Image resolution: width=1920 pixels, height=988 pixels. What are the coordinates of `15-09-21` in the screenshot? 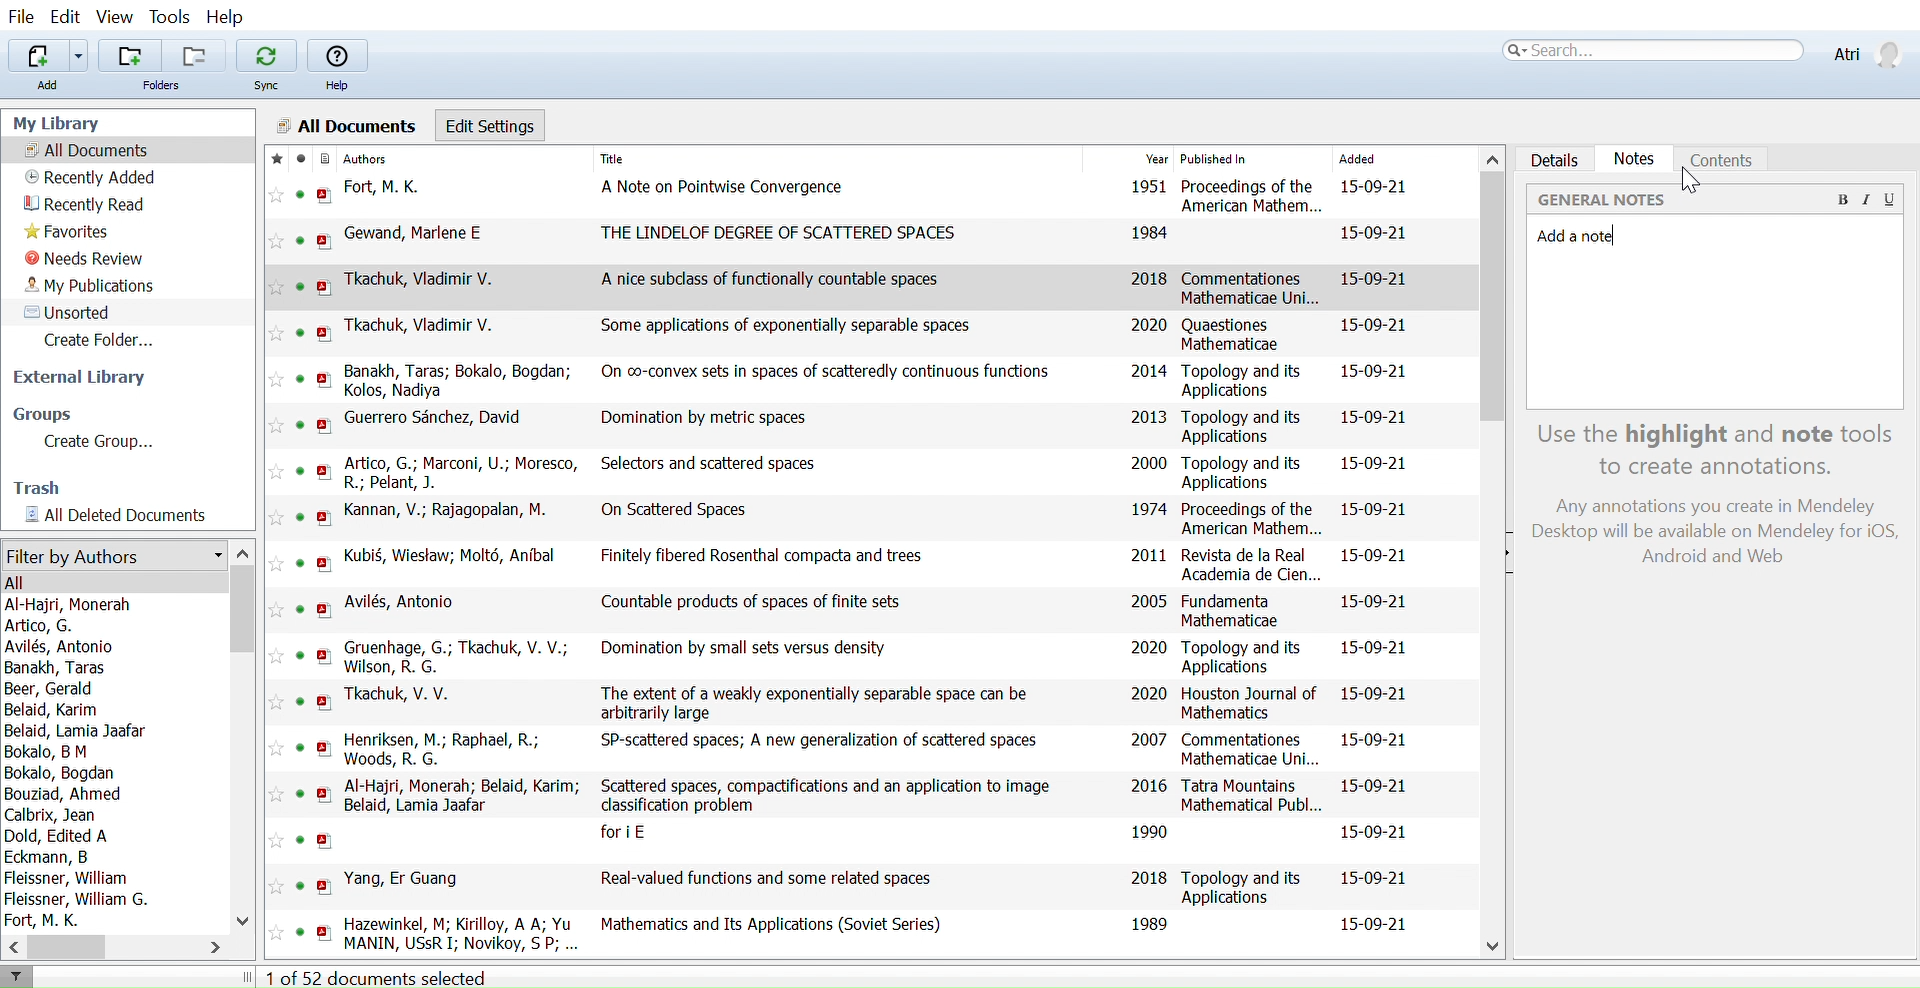 It's located at (1375, 832).